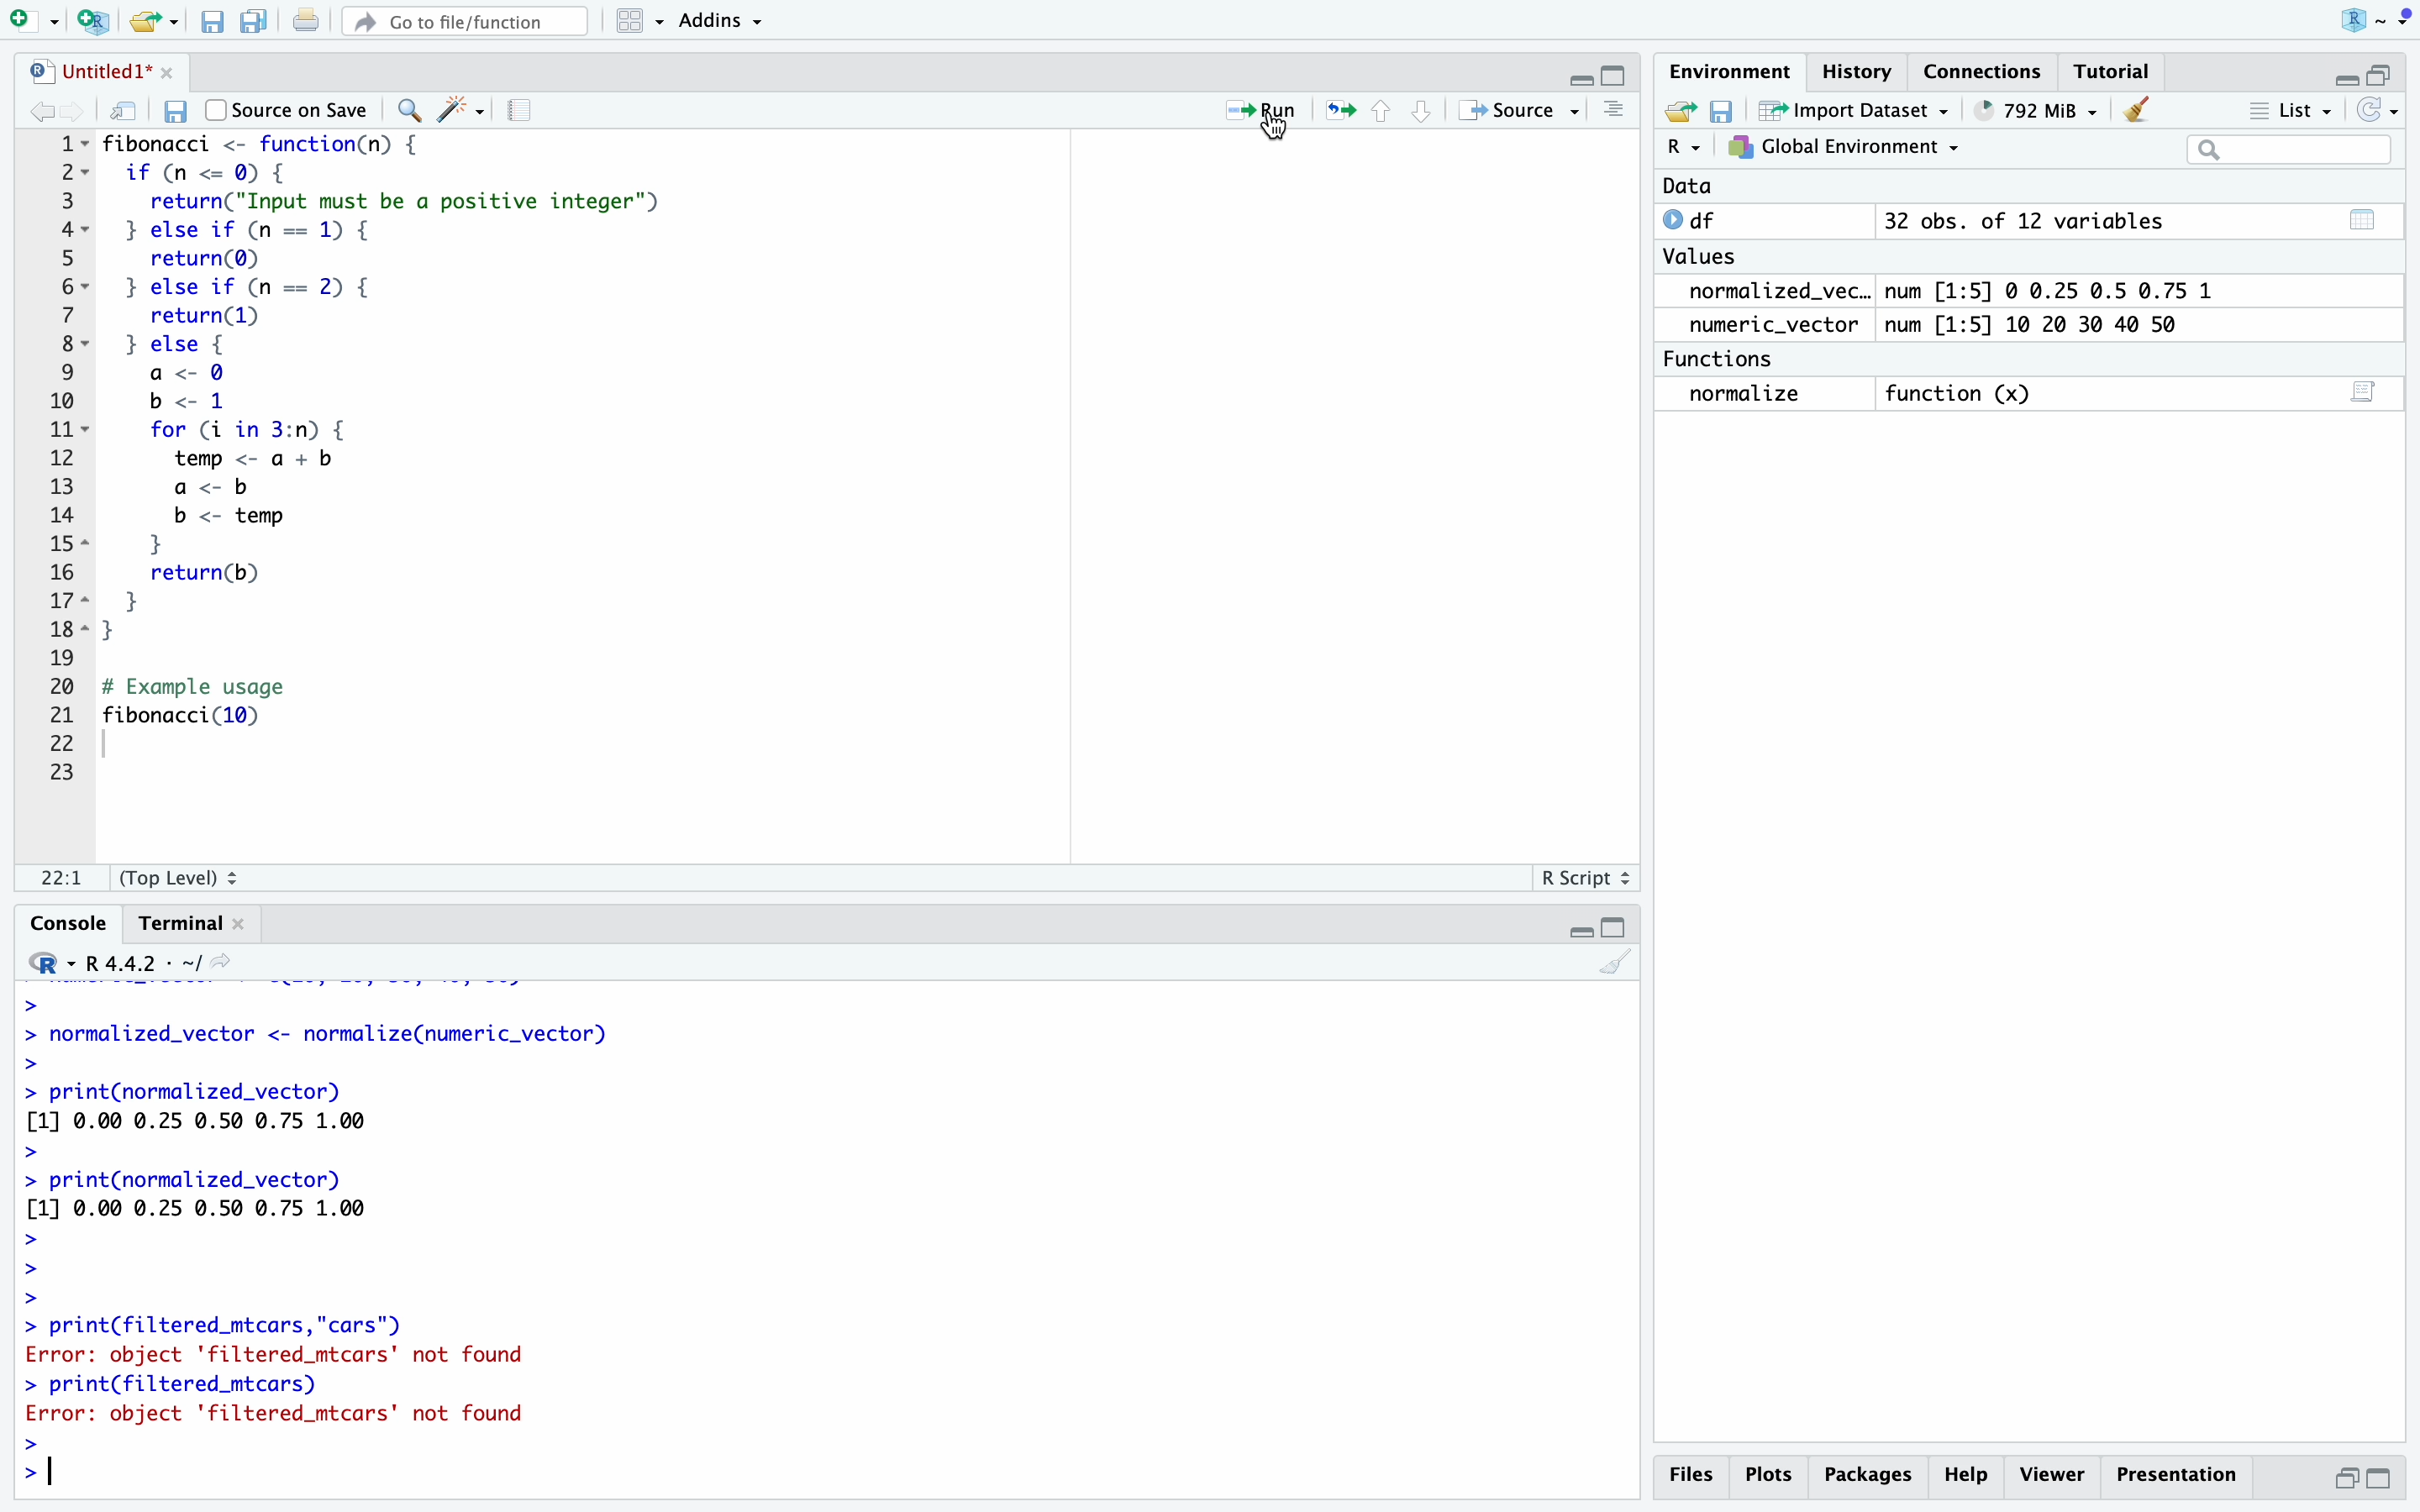  What do you see at coordinates (1623, 66) in the screenshot?
I see `maximize` at bounding box center [1623, 66].